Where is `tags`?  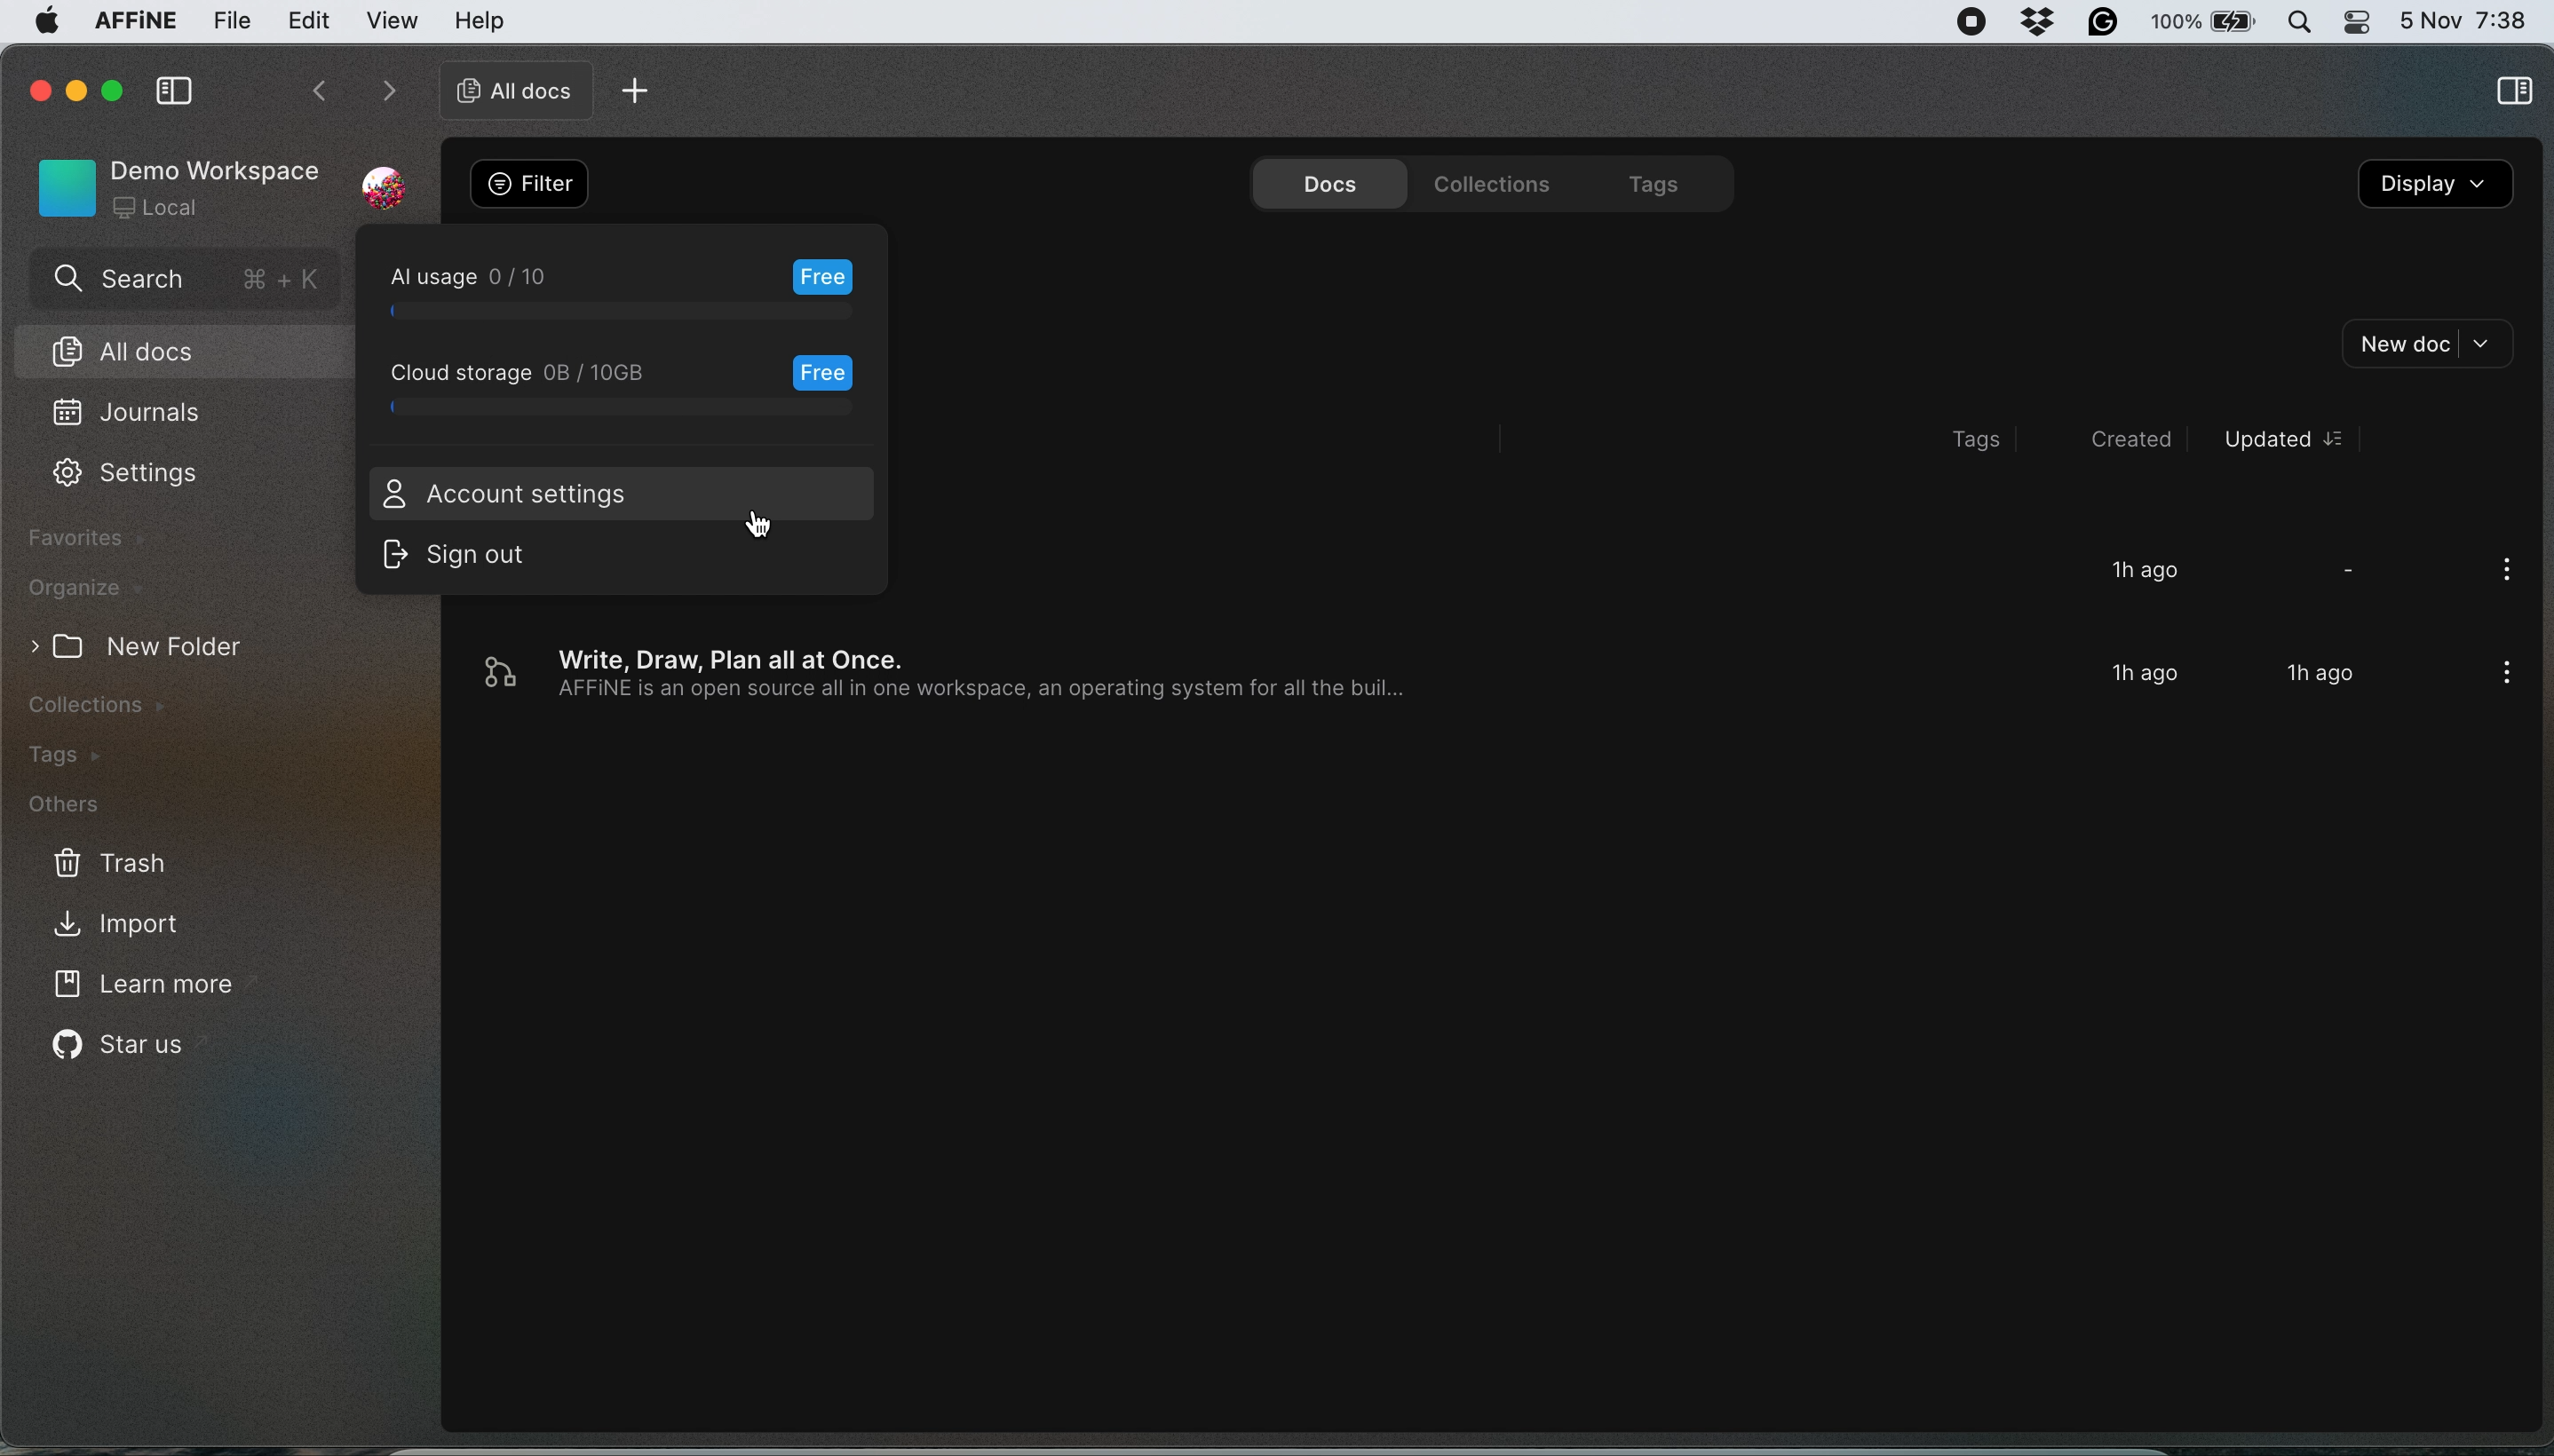
tags is located at coordinates (1651, 181).